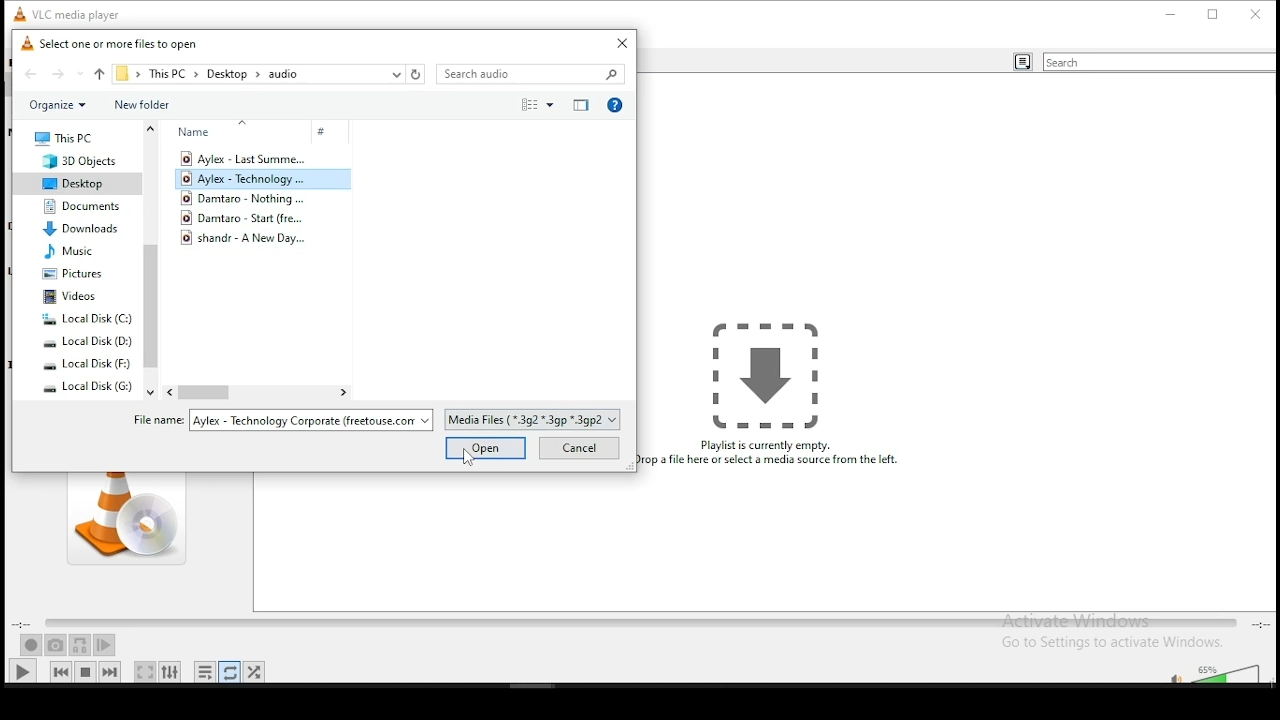  I want to click on desktop, so click(228, 75).